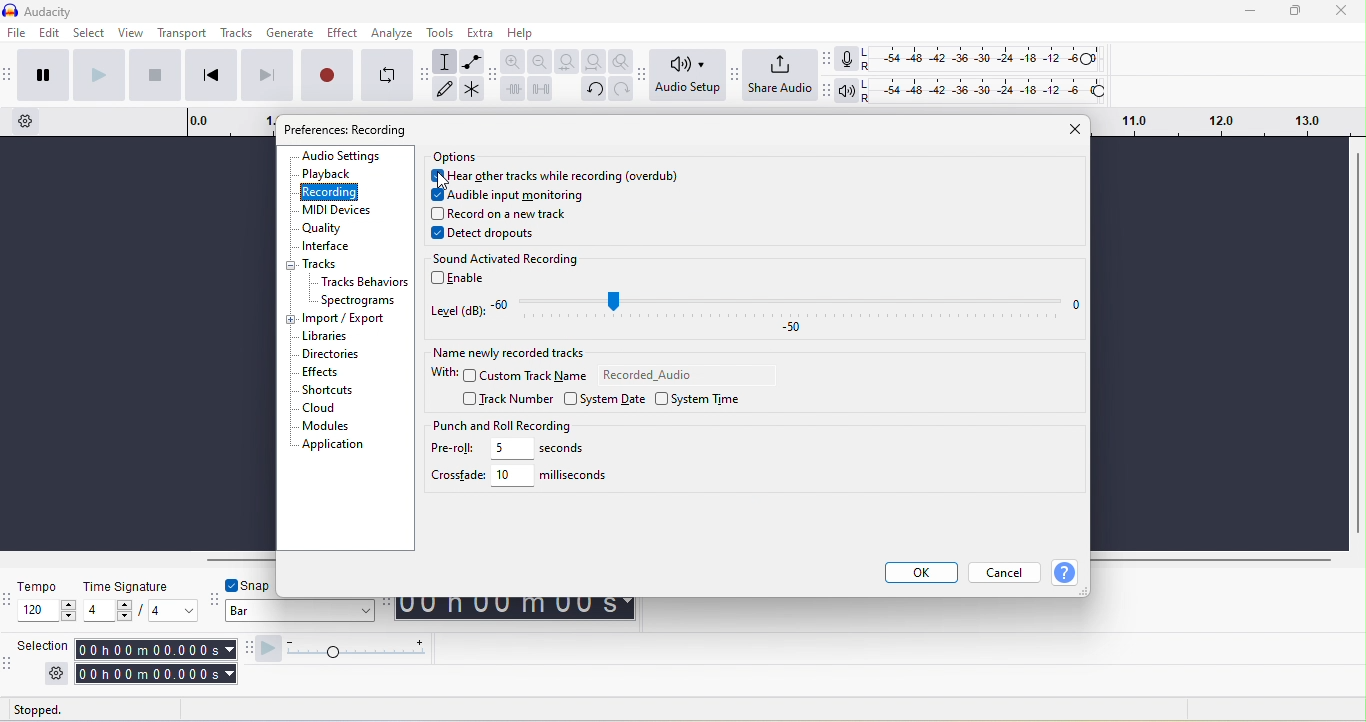 The image size is (1366, 722). What do you see at coordinates (757, 311) in the screenshot?
I see `level` at bounding box center [757, 311].